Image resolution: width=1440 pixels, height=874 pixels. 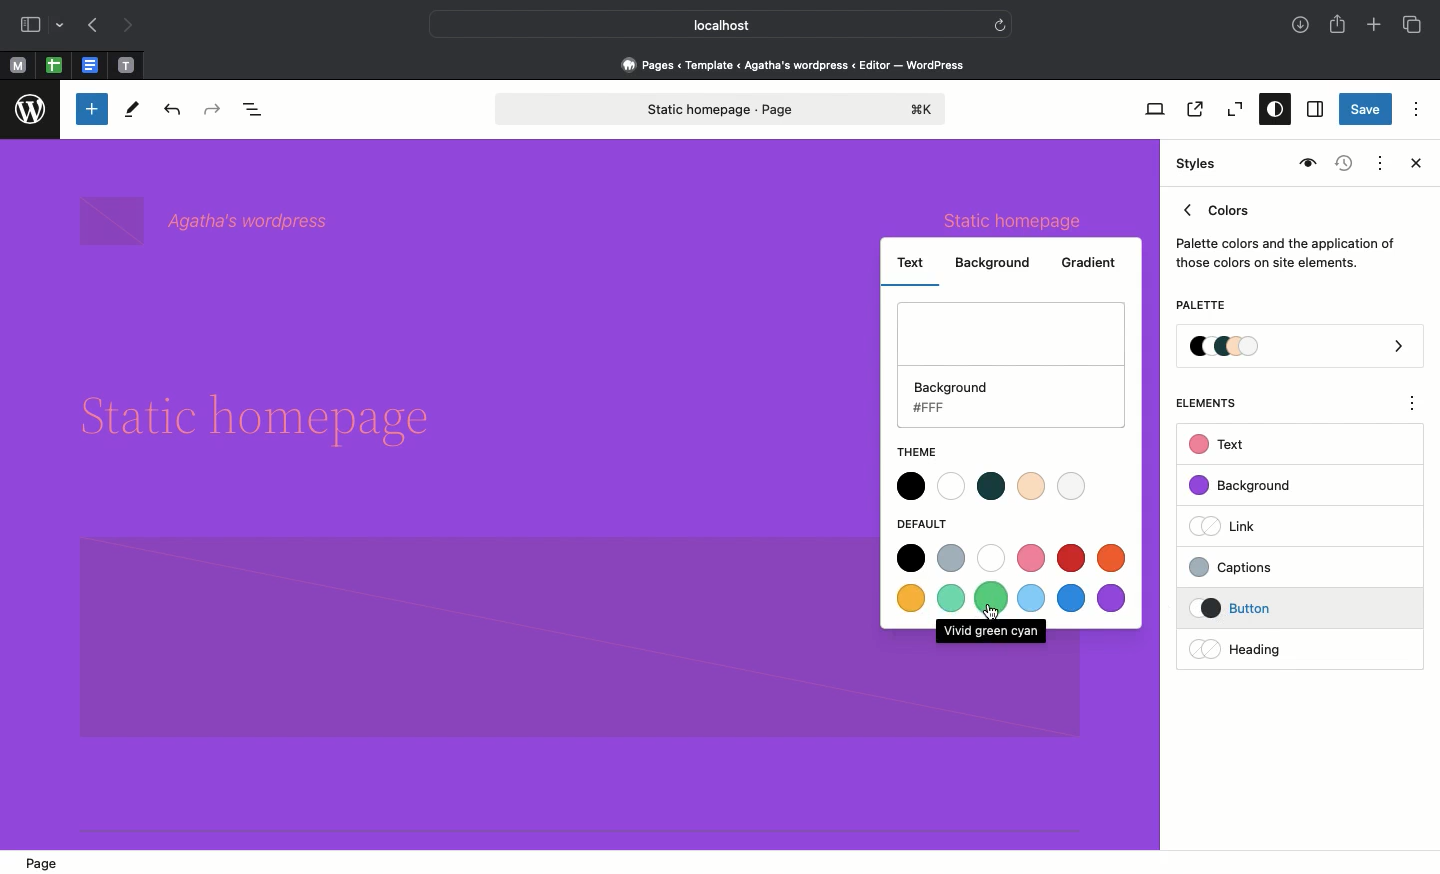 I want to click on Close, so click(x=1412, y=165).